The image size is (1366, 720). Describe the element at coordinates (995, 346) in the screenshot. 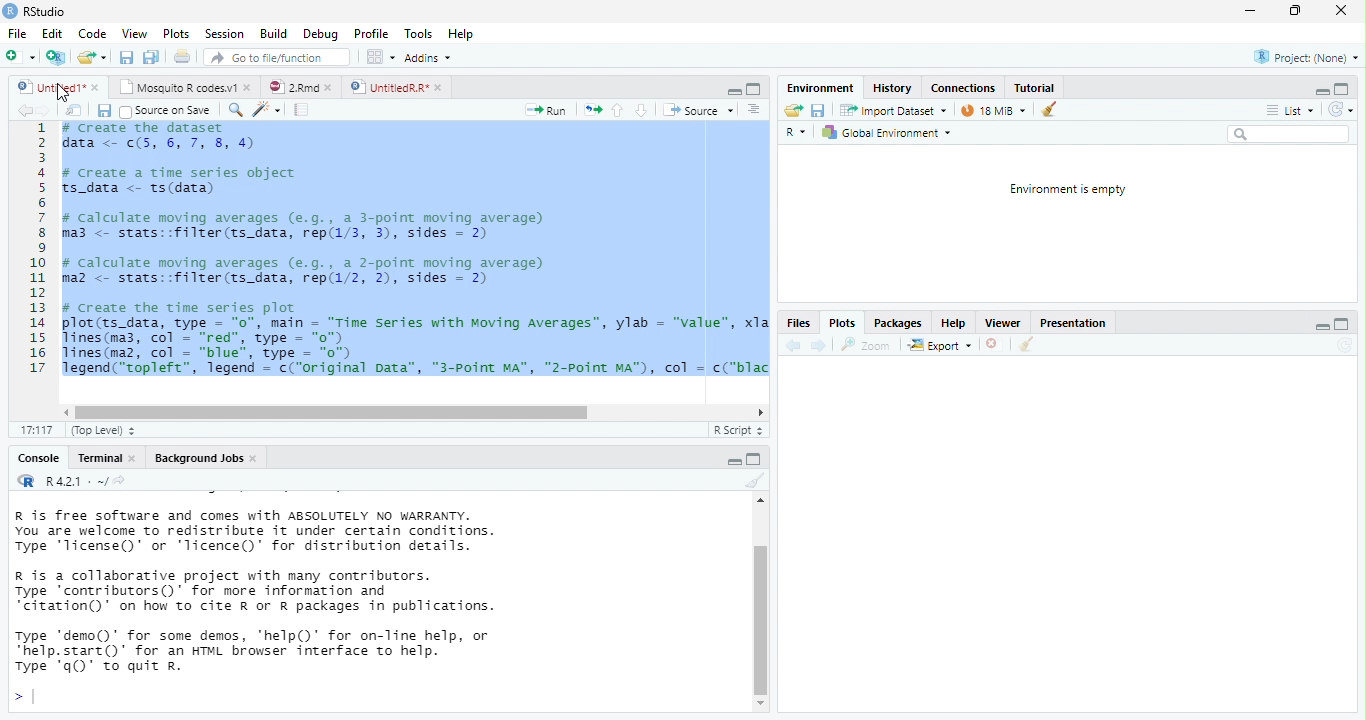

I see `close` at that location.